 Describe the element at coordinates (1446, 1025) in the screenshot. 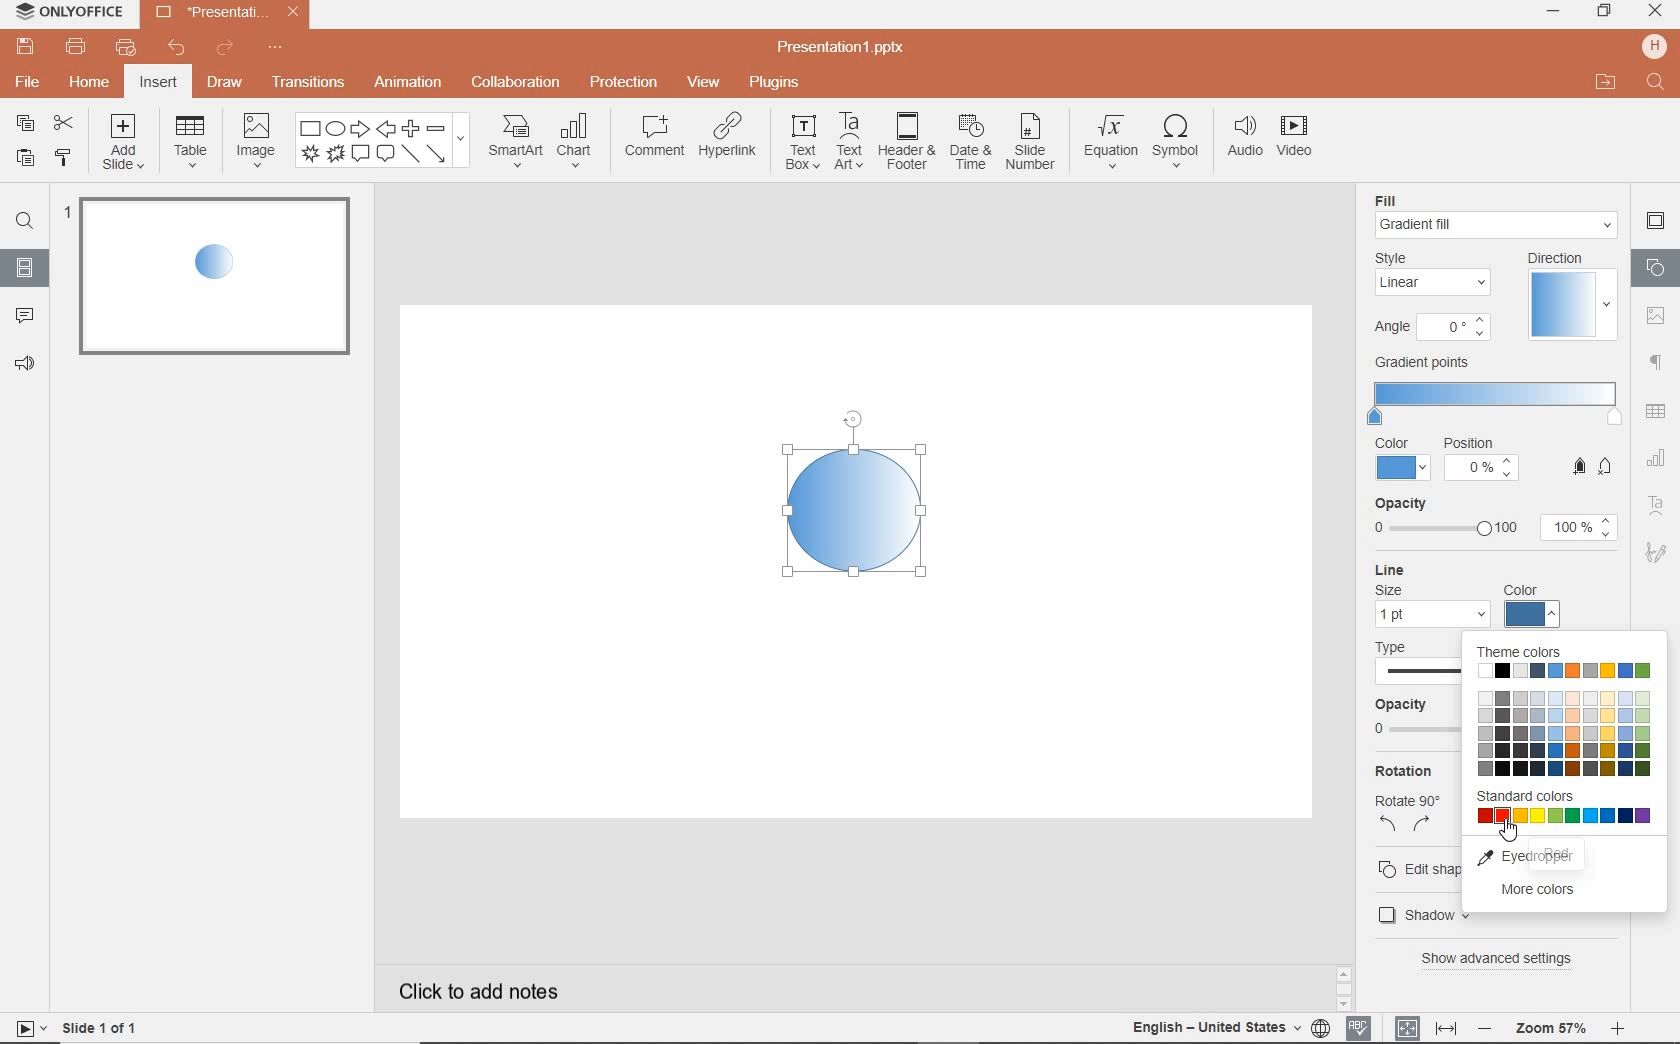

I see `fit to width` at that location.